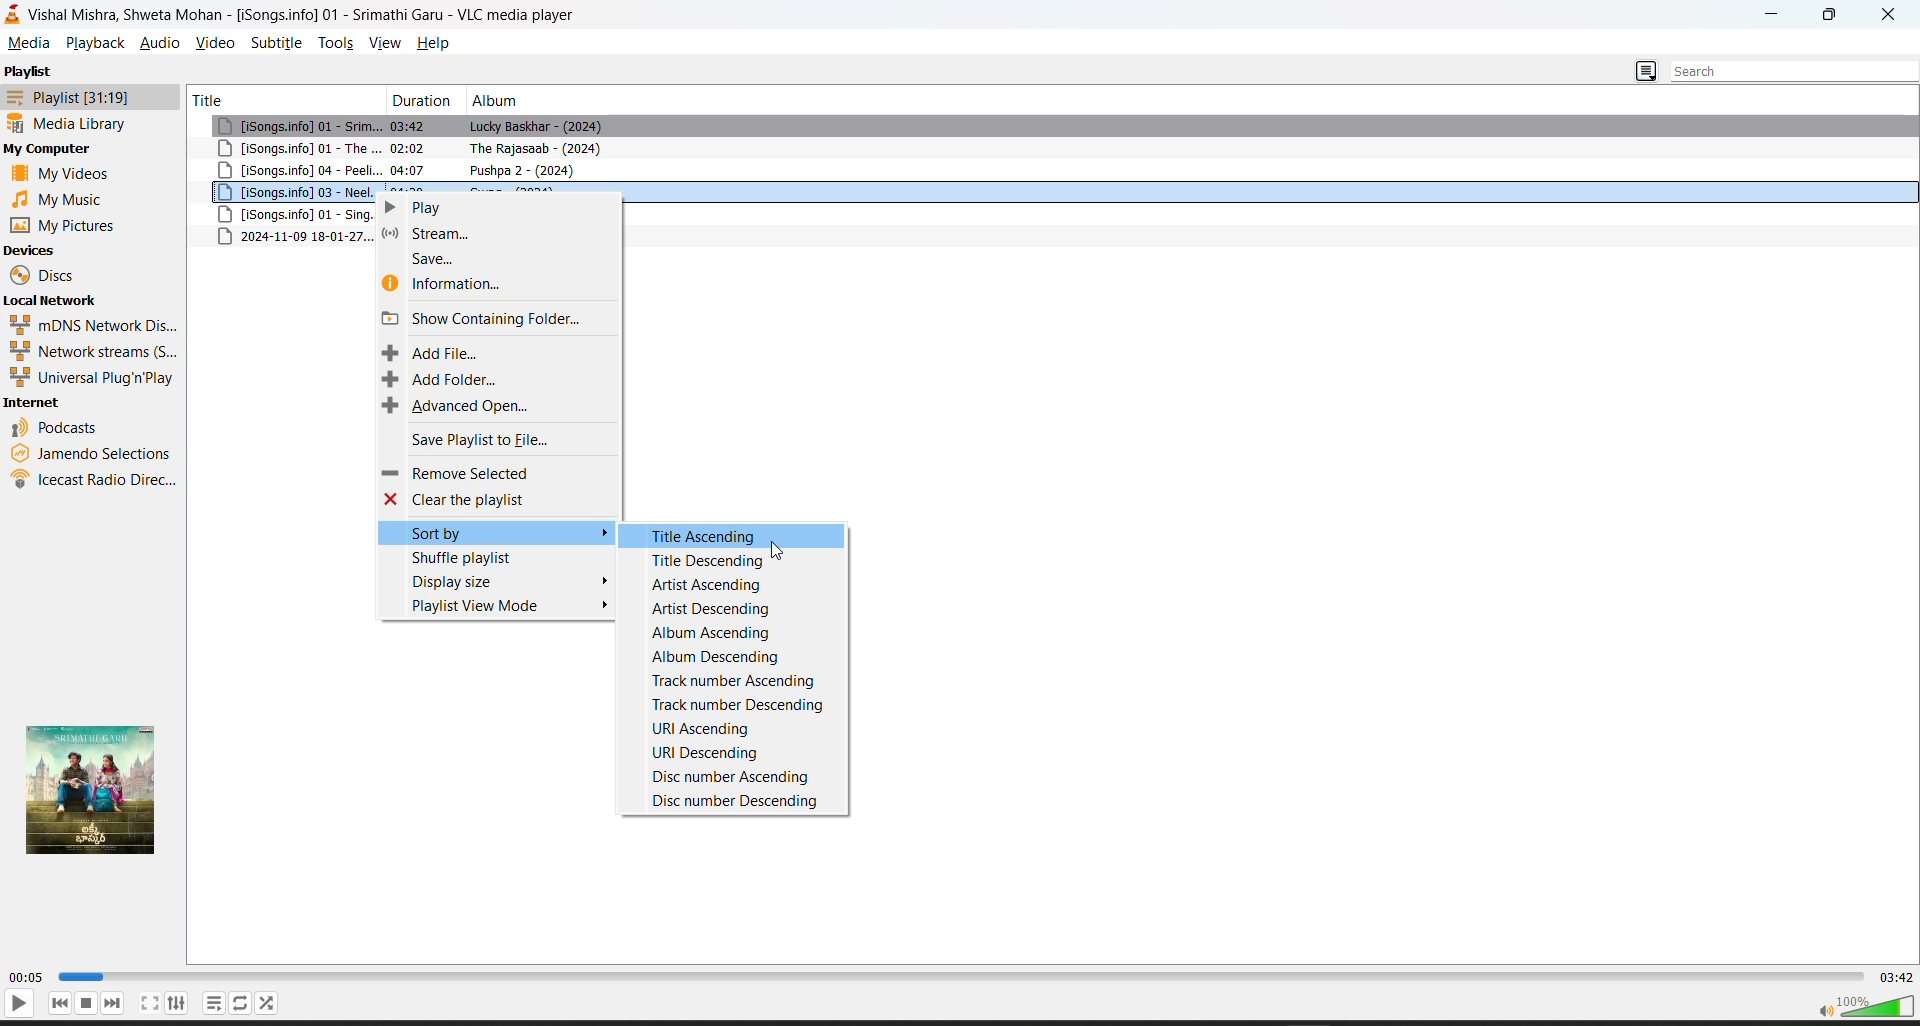 This screenshot has width=1920, height=1026. I want to click on uri descending, so click(727, 752).